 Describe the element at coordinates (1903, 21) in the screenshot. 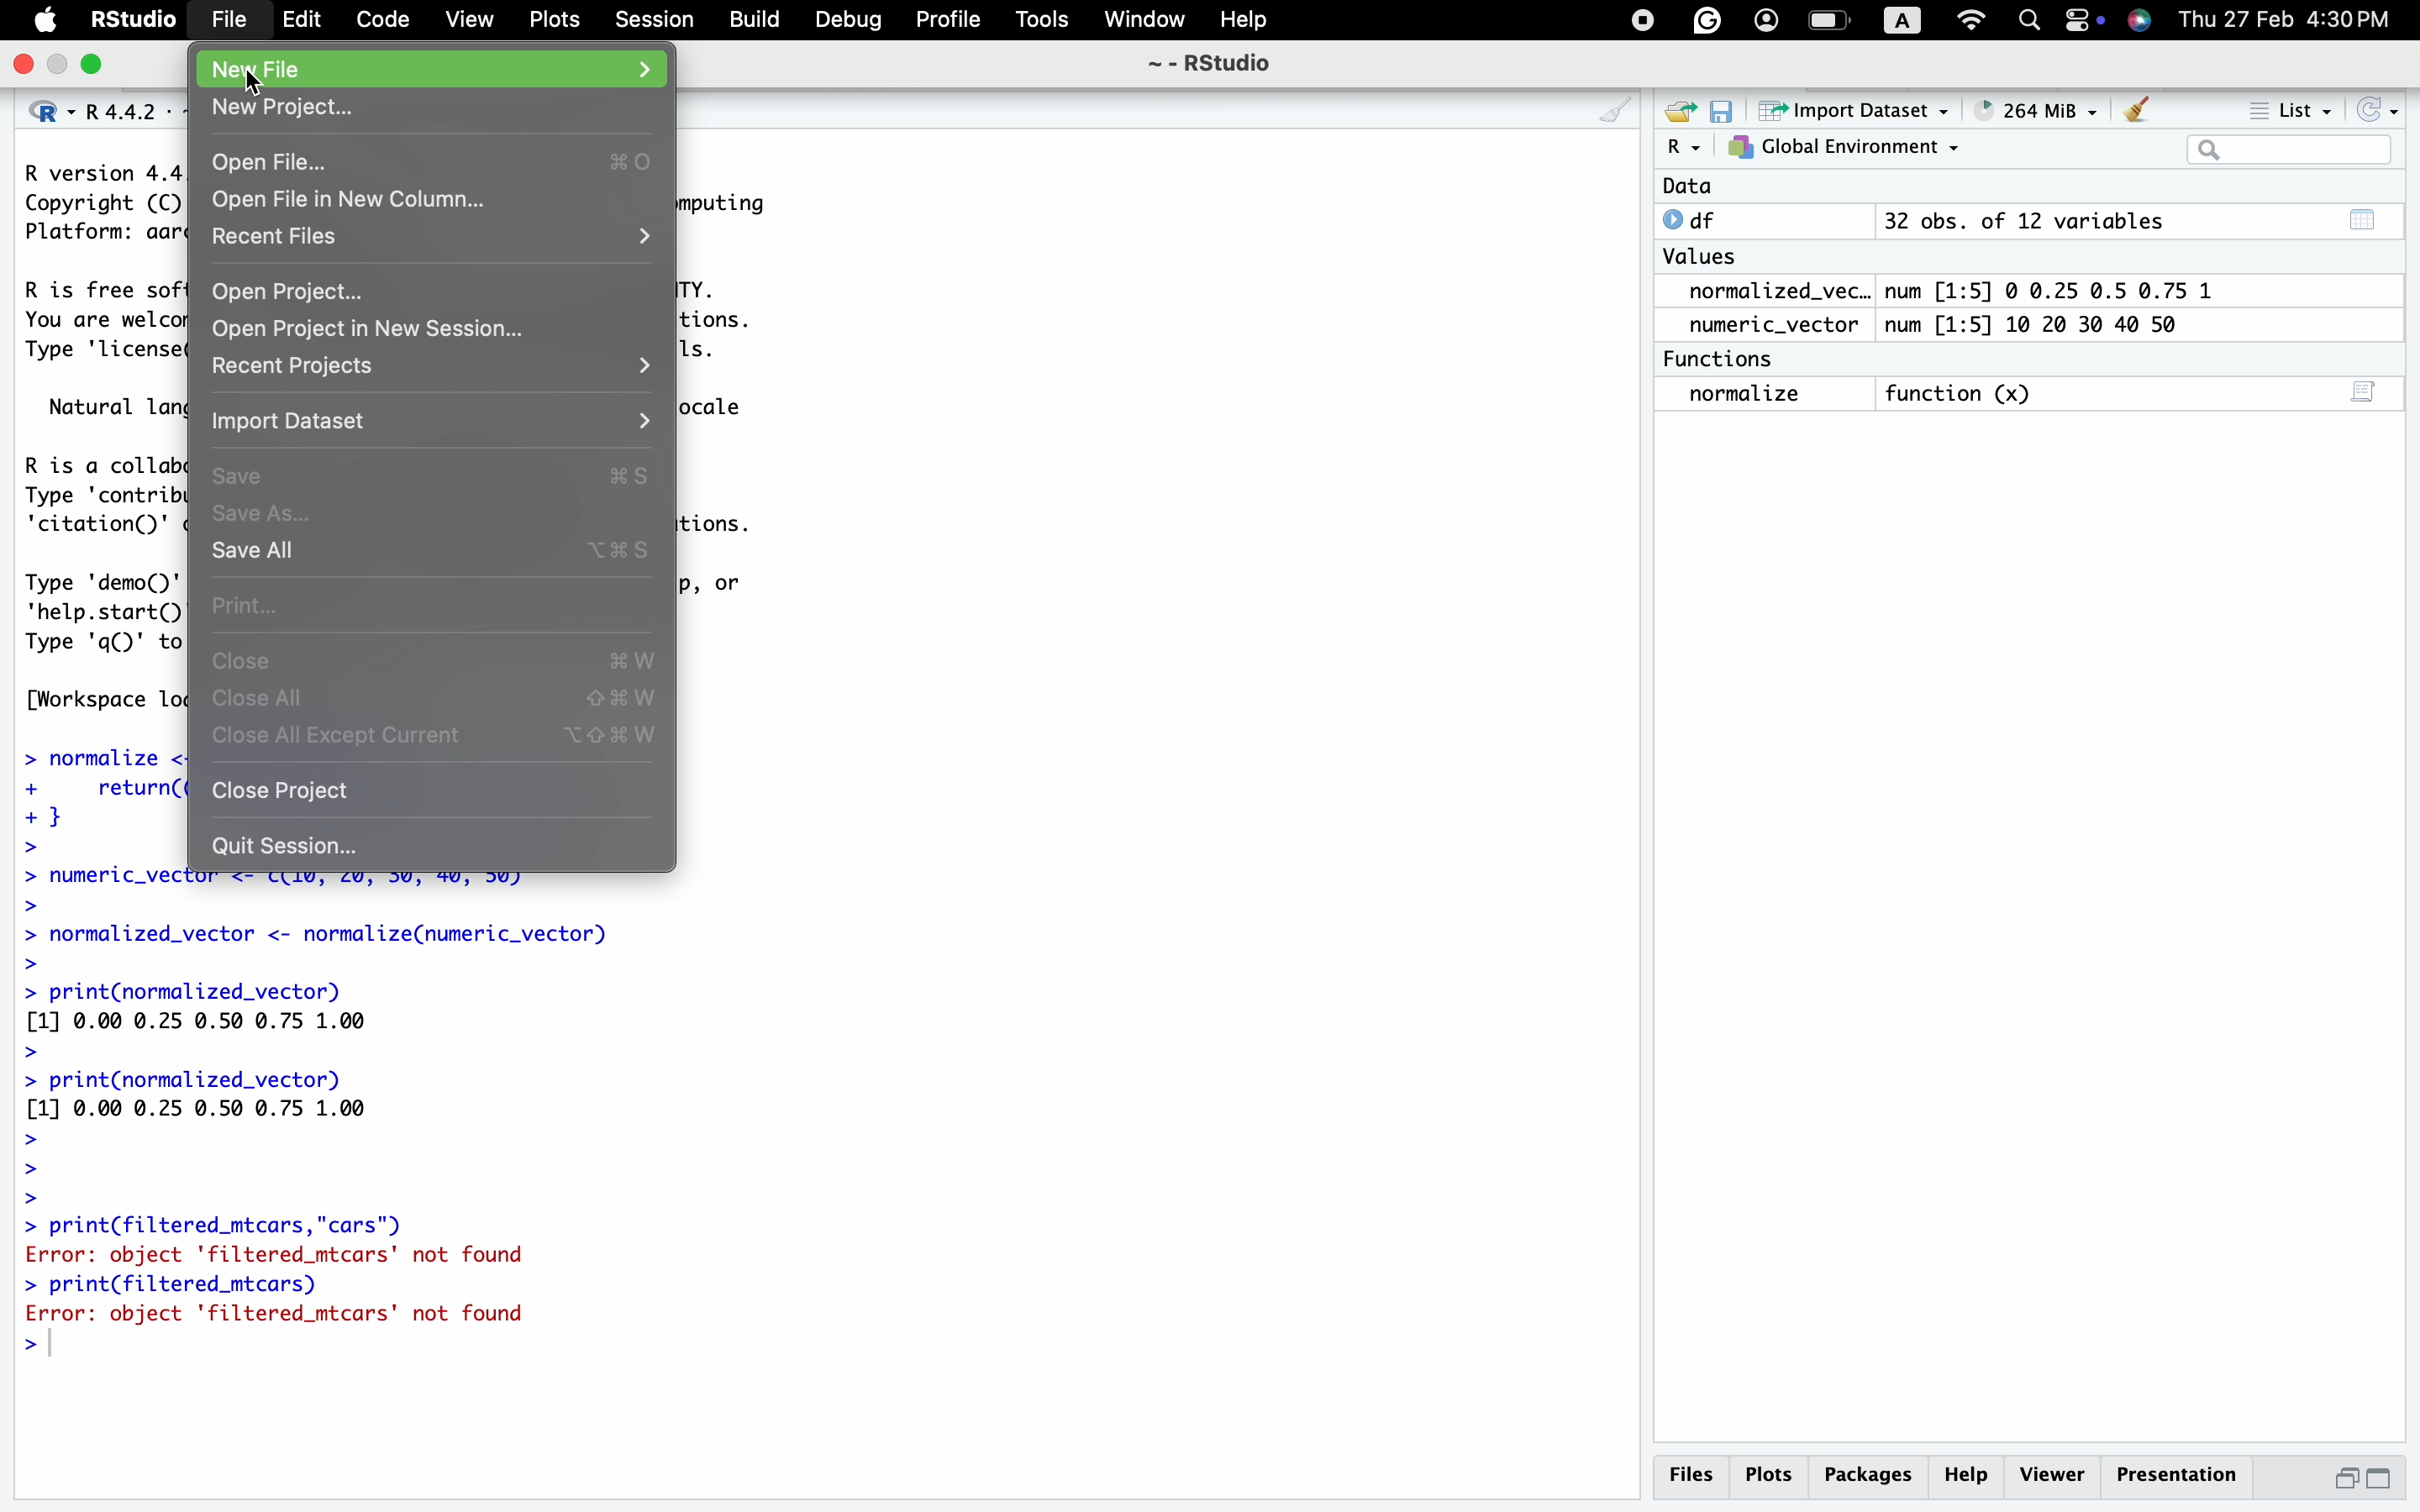

I see `A` at that location.